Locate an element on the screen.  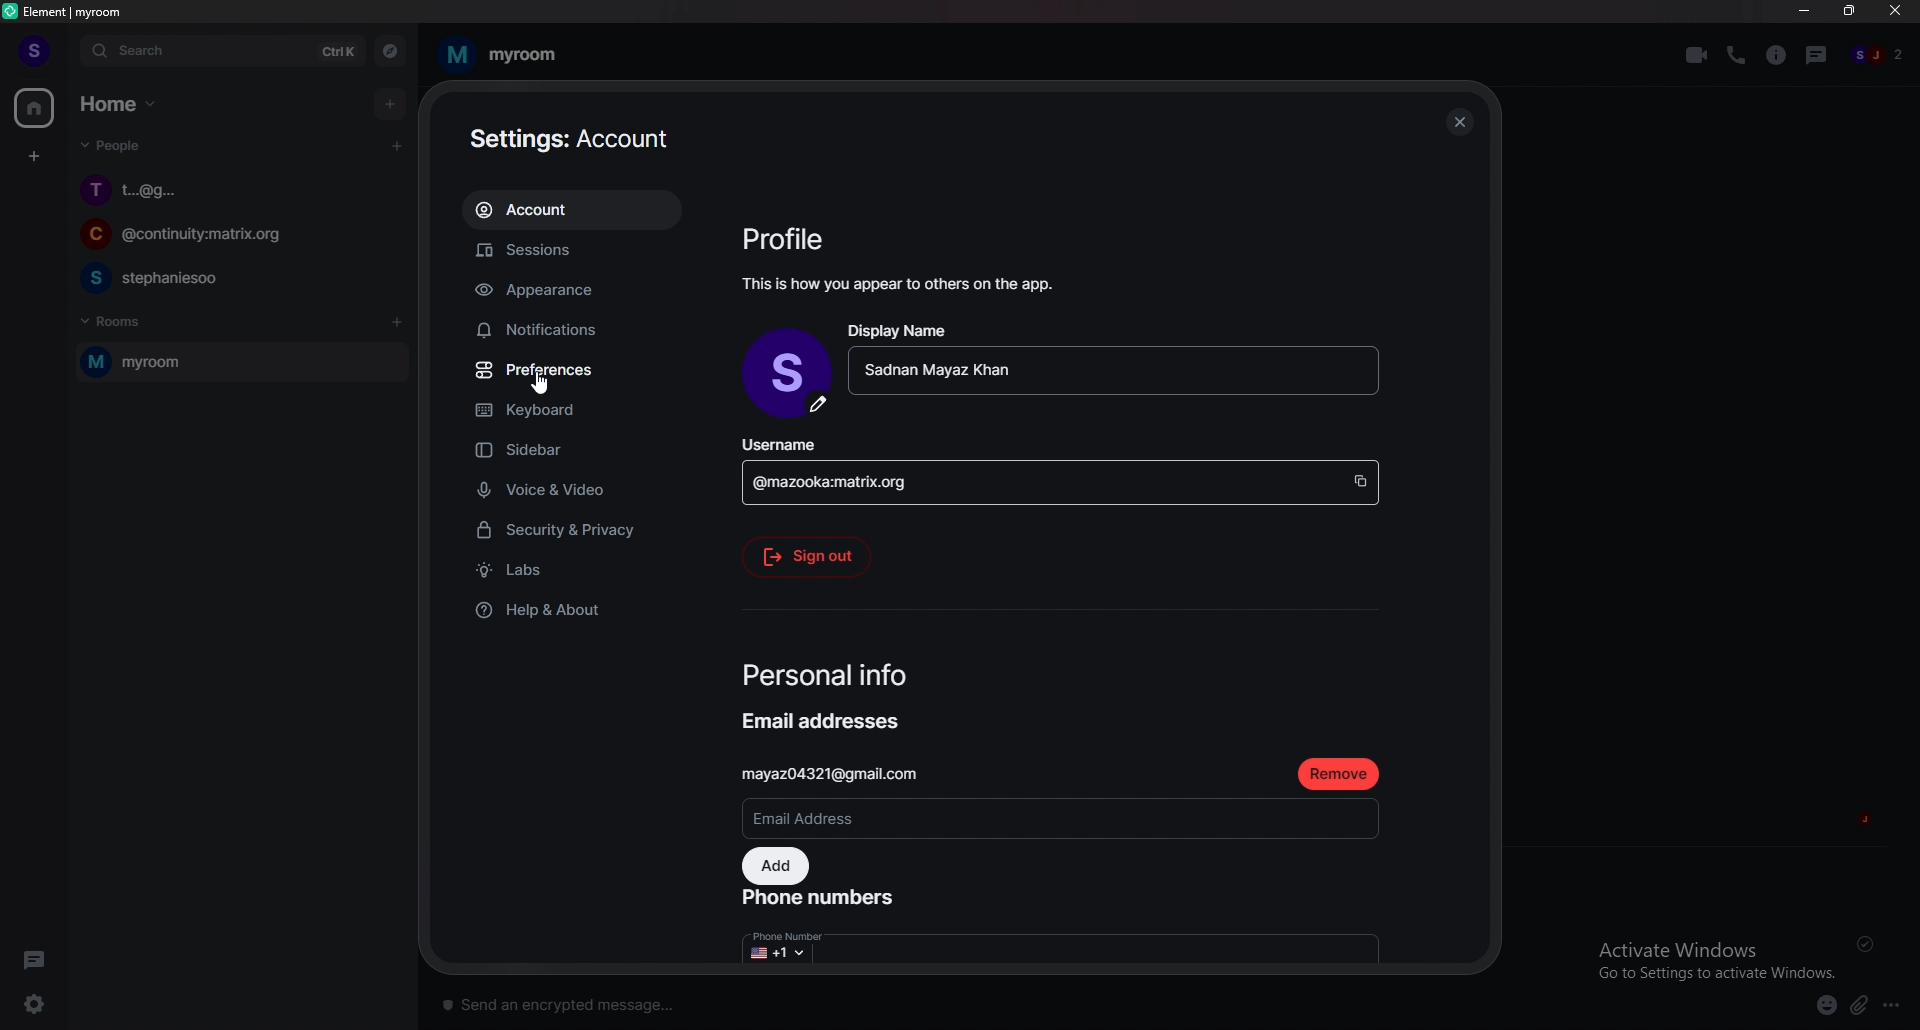
add rooms is located at coordinates (398, 323).